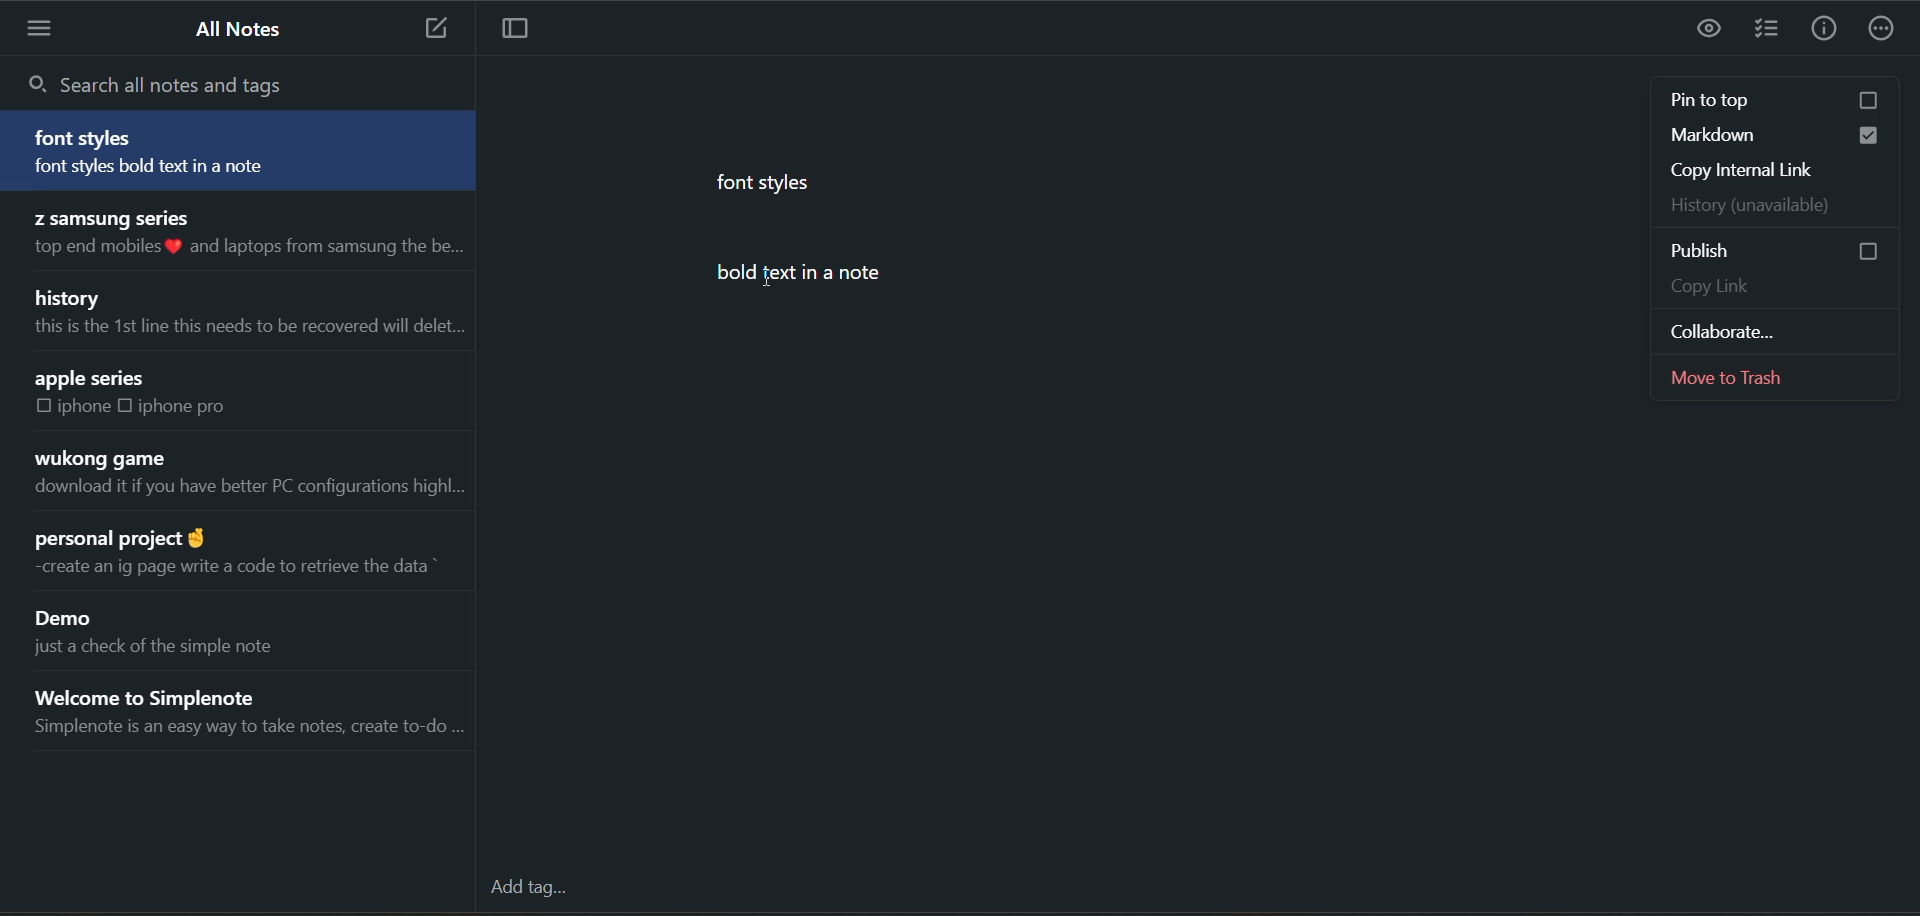 This screenshot has height=916, width=1920. What do you see at coordinates (769, 181) in the screenshot?
I see `font styles.` at bounding box center [769, 181].